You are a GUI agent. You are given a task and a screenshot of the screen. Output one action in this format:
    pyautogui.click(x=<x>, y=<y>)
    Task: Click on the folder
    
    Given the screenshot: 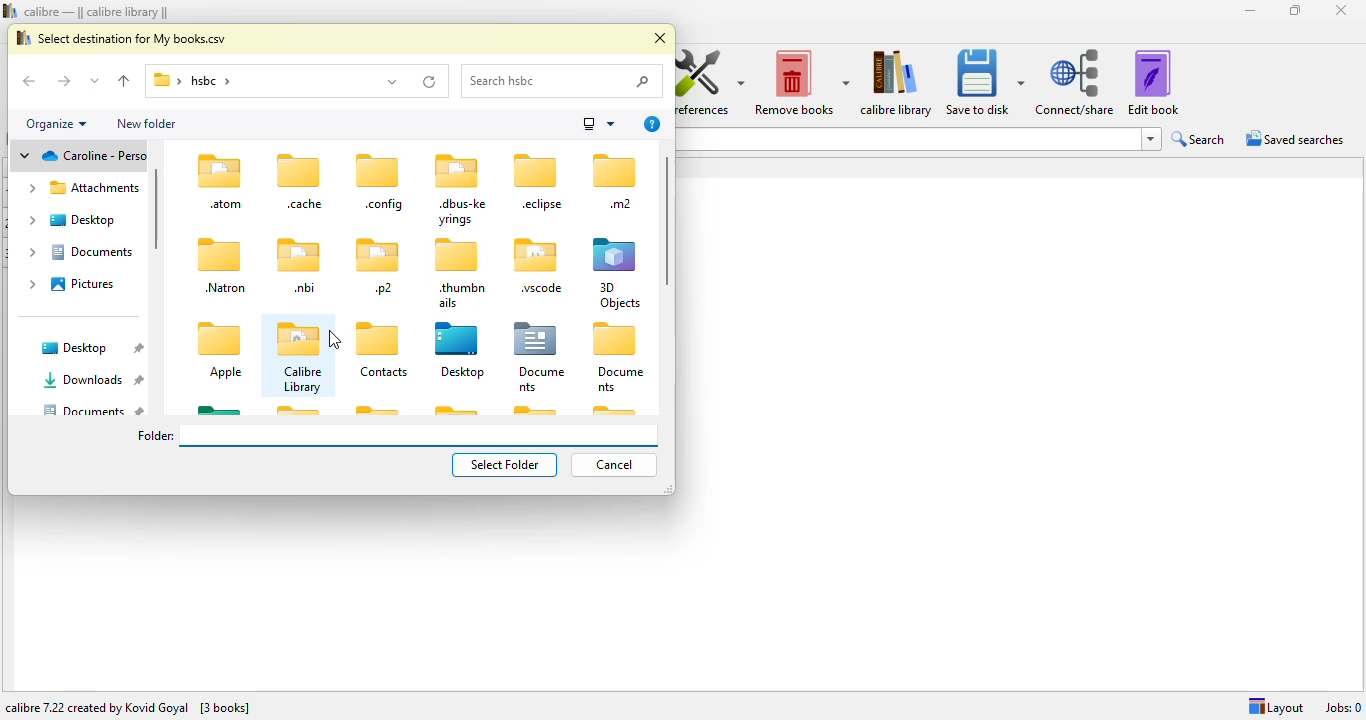 What is the action you would take?
    pyautogui.click(x=247, y=82)
    